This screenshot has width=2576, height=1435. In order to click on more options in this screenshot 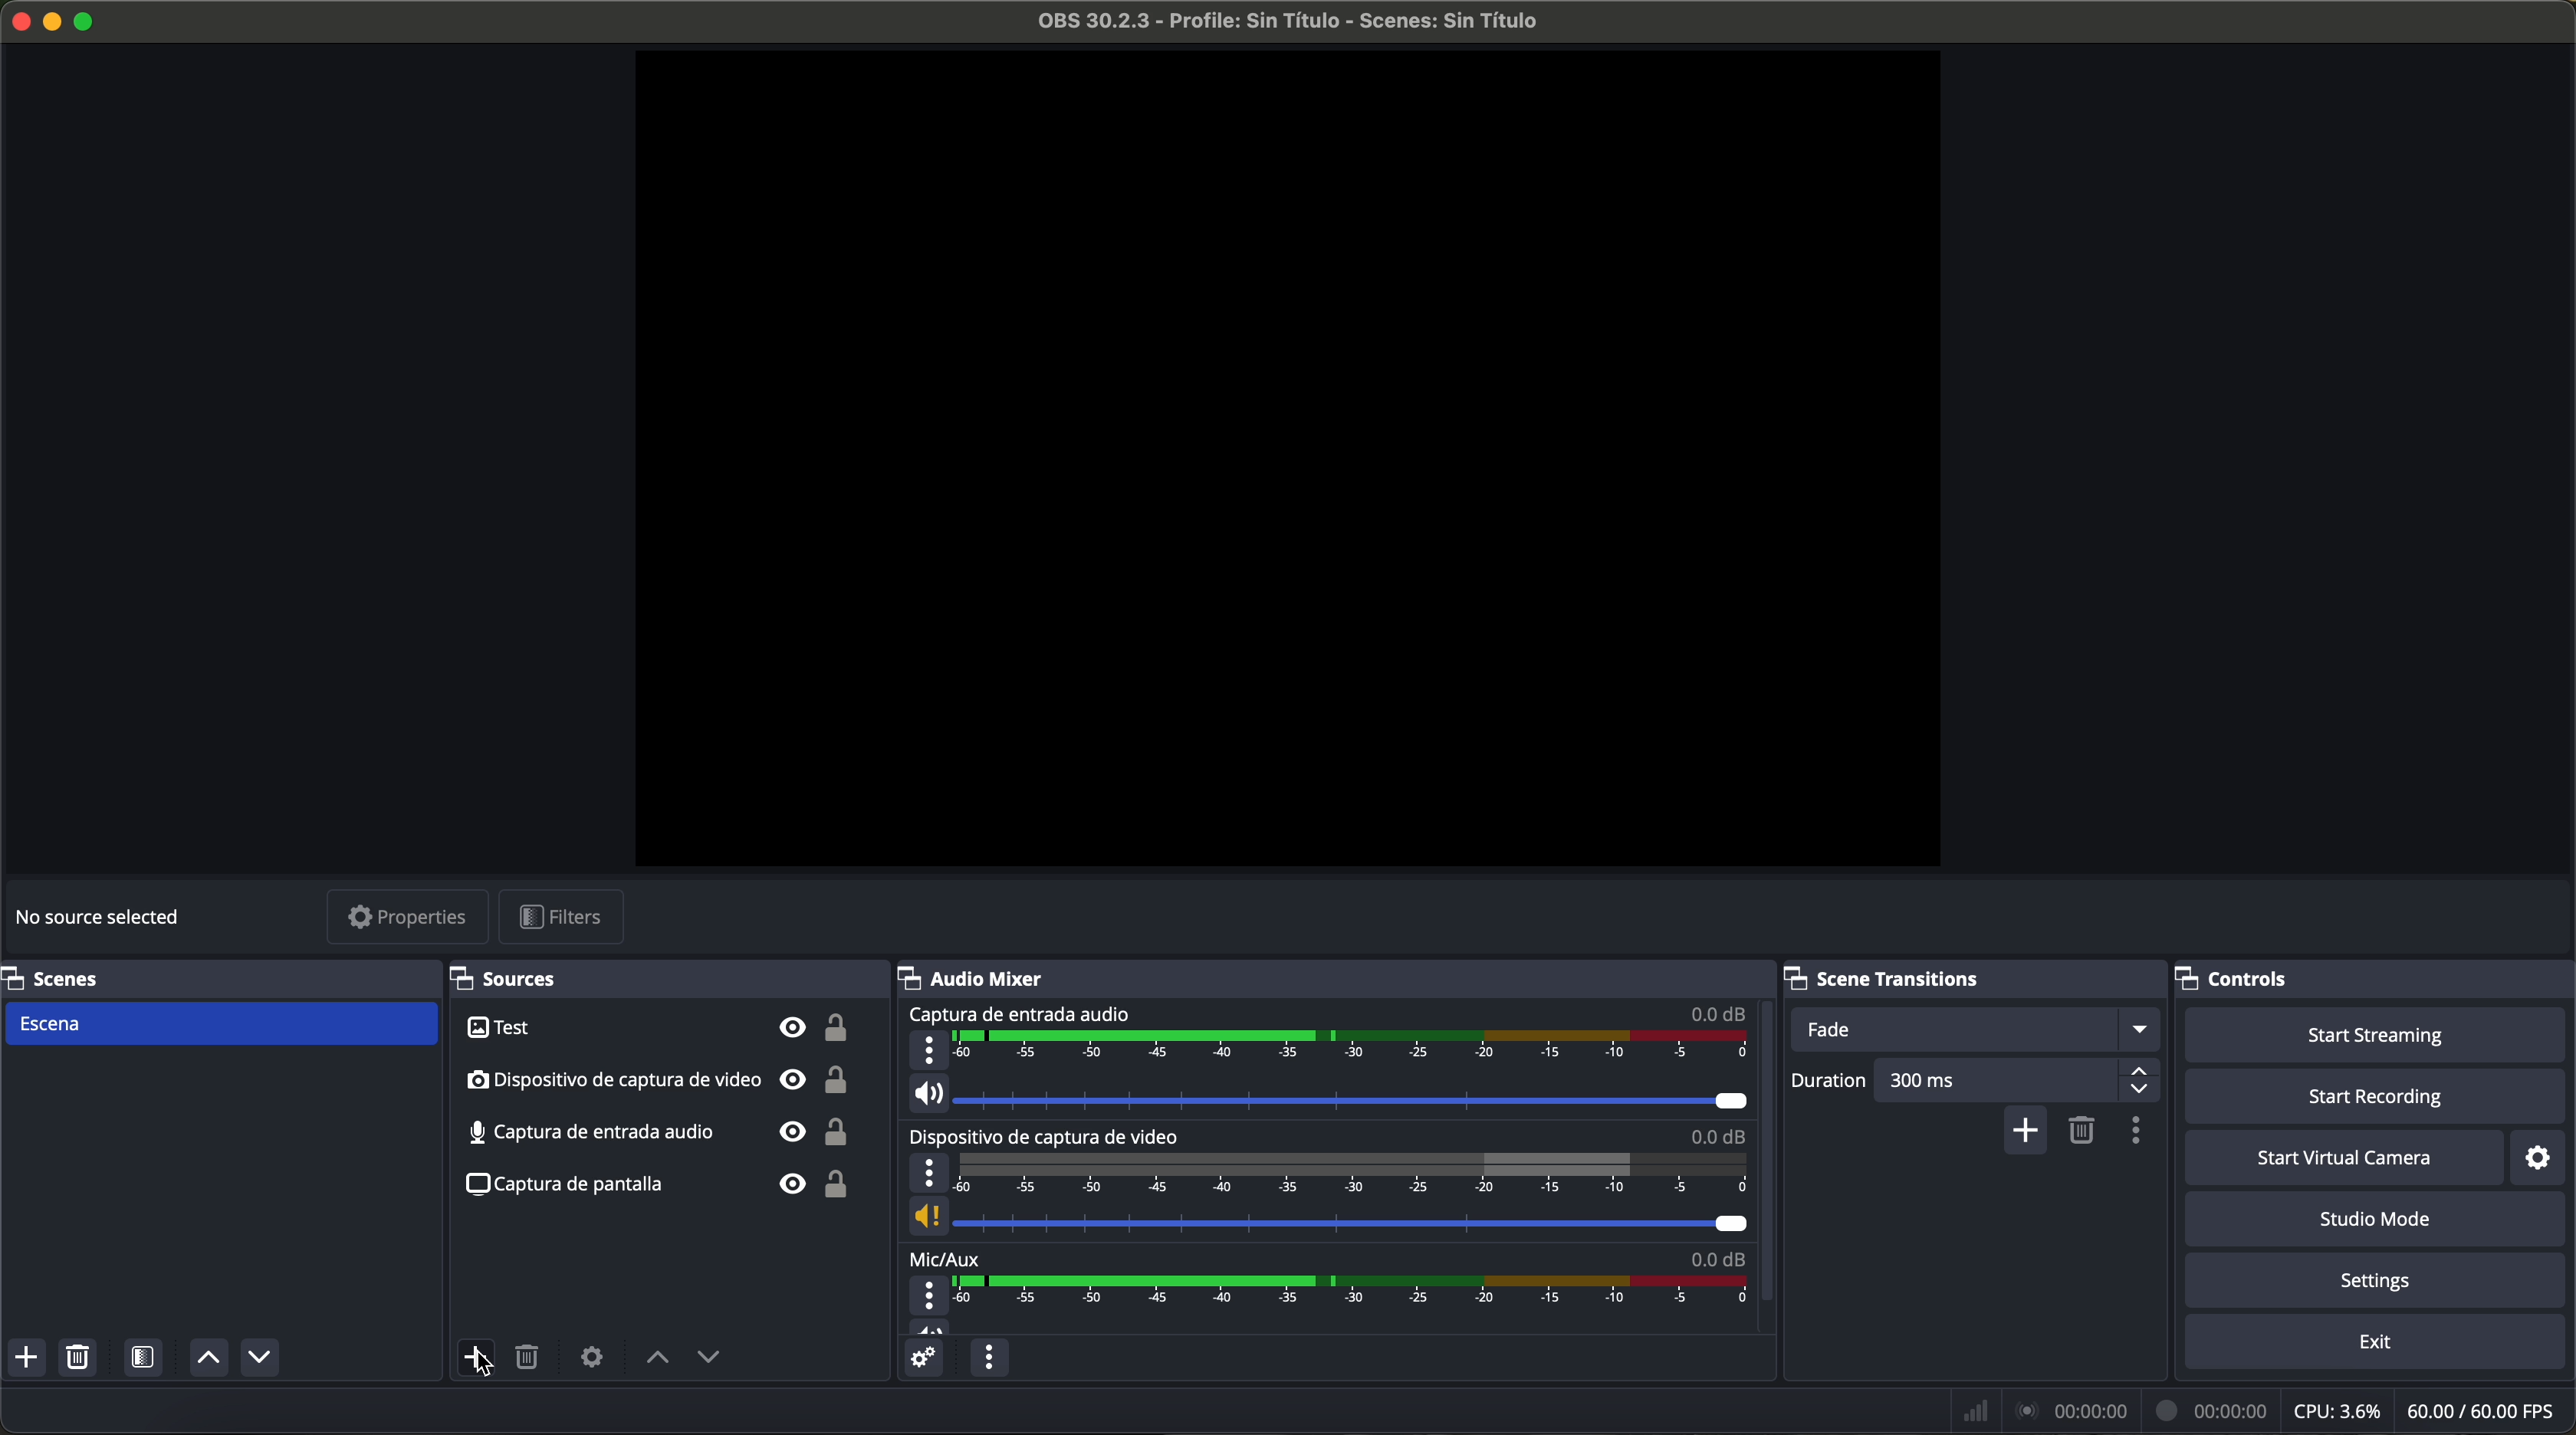, I will do `click(926, 1173)`.